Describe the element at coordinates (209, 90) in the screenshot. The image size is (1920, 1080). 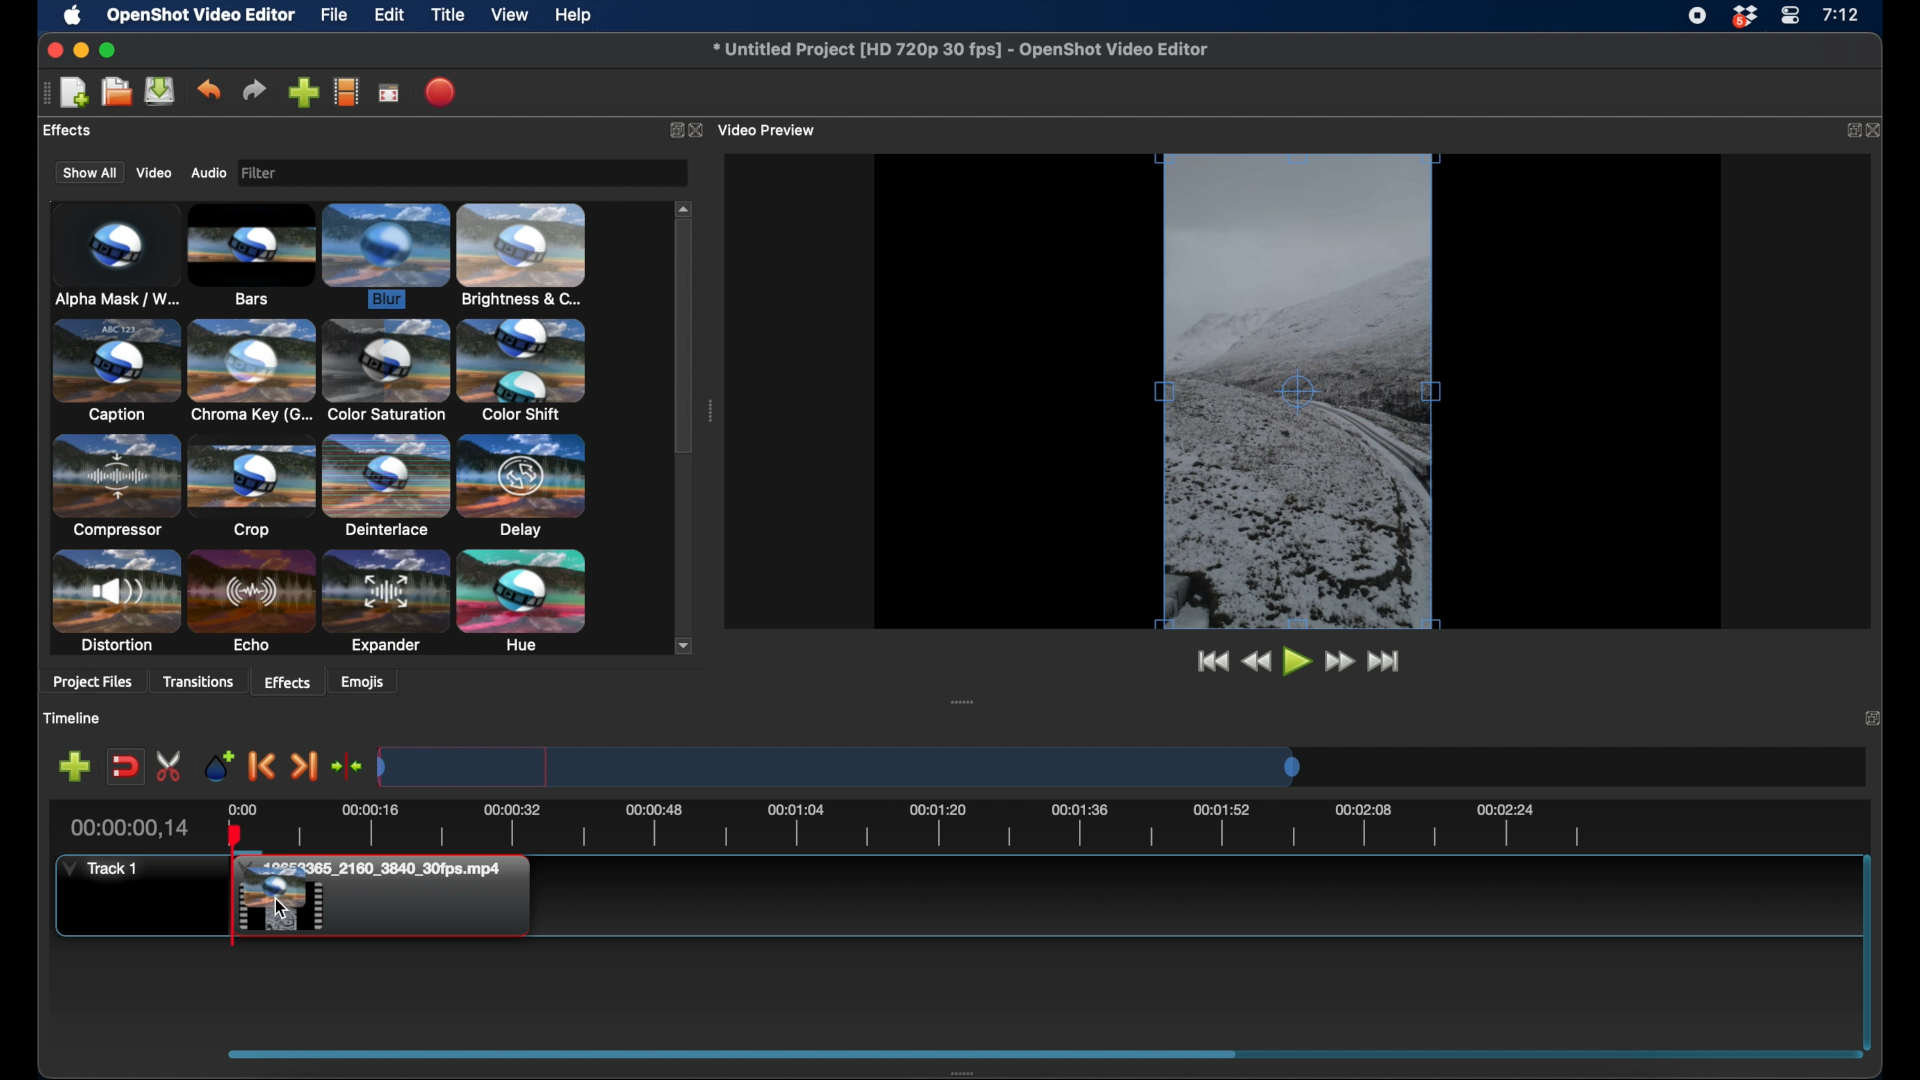
I see `undo` at that location.